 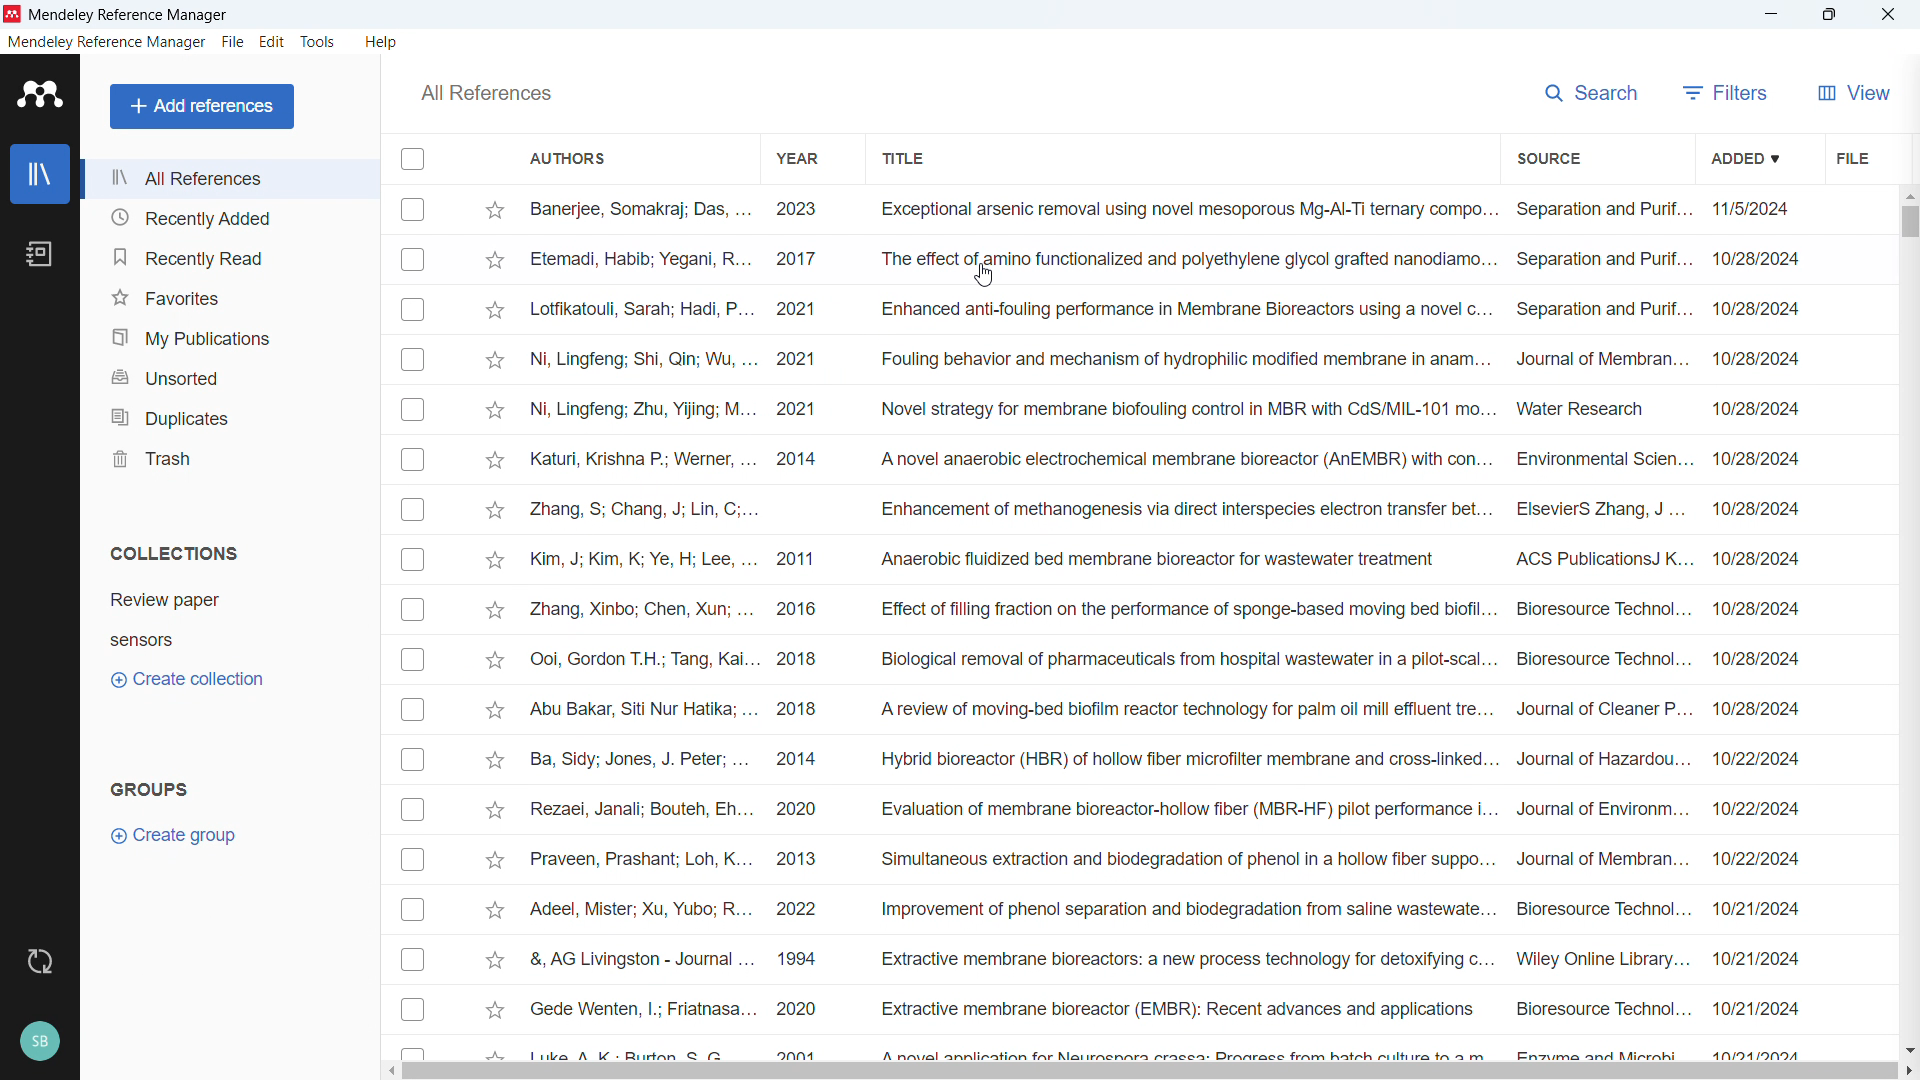 I want to click on sort by date added , so click(x=1743, y=159).